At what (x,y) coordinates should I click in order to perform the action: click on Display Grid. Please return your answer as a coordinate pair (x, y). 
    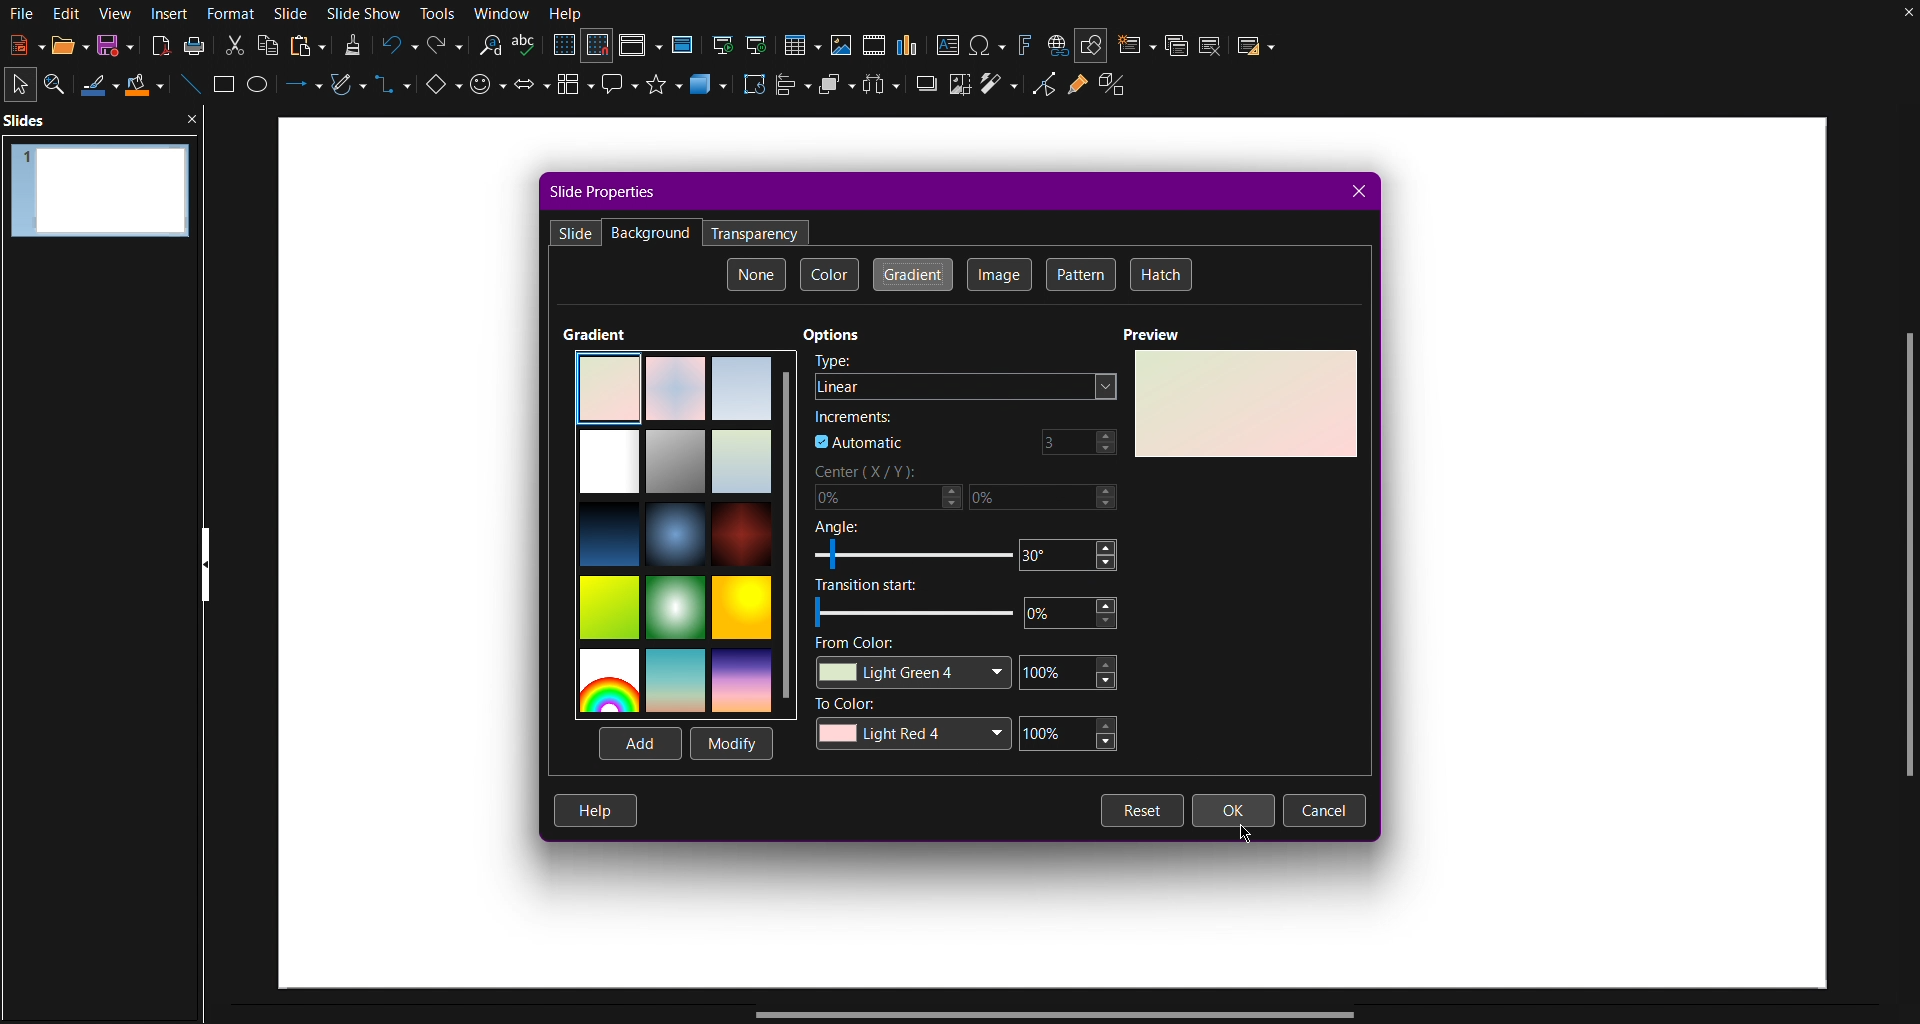
    Looking at the image, I should click on (563, 46).